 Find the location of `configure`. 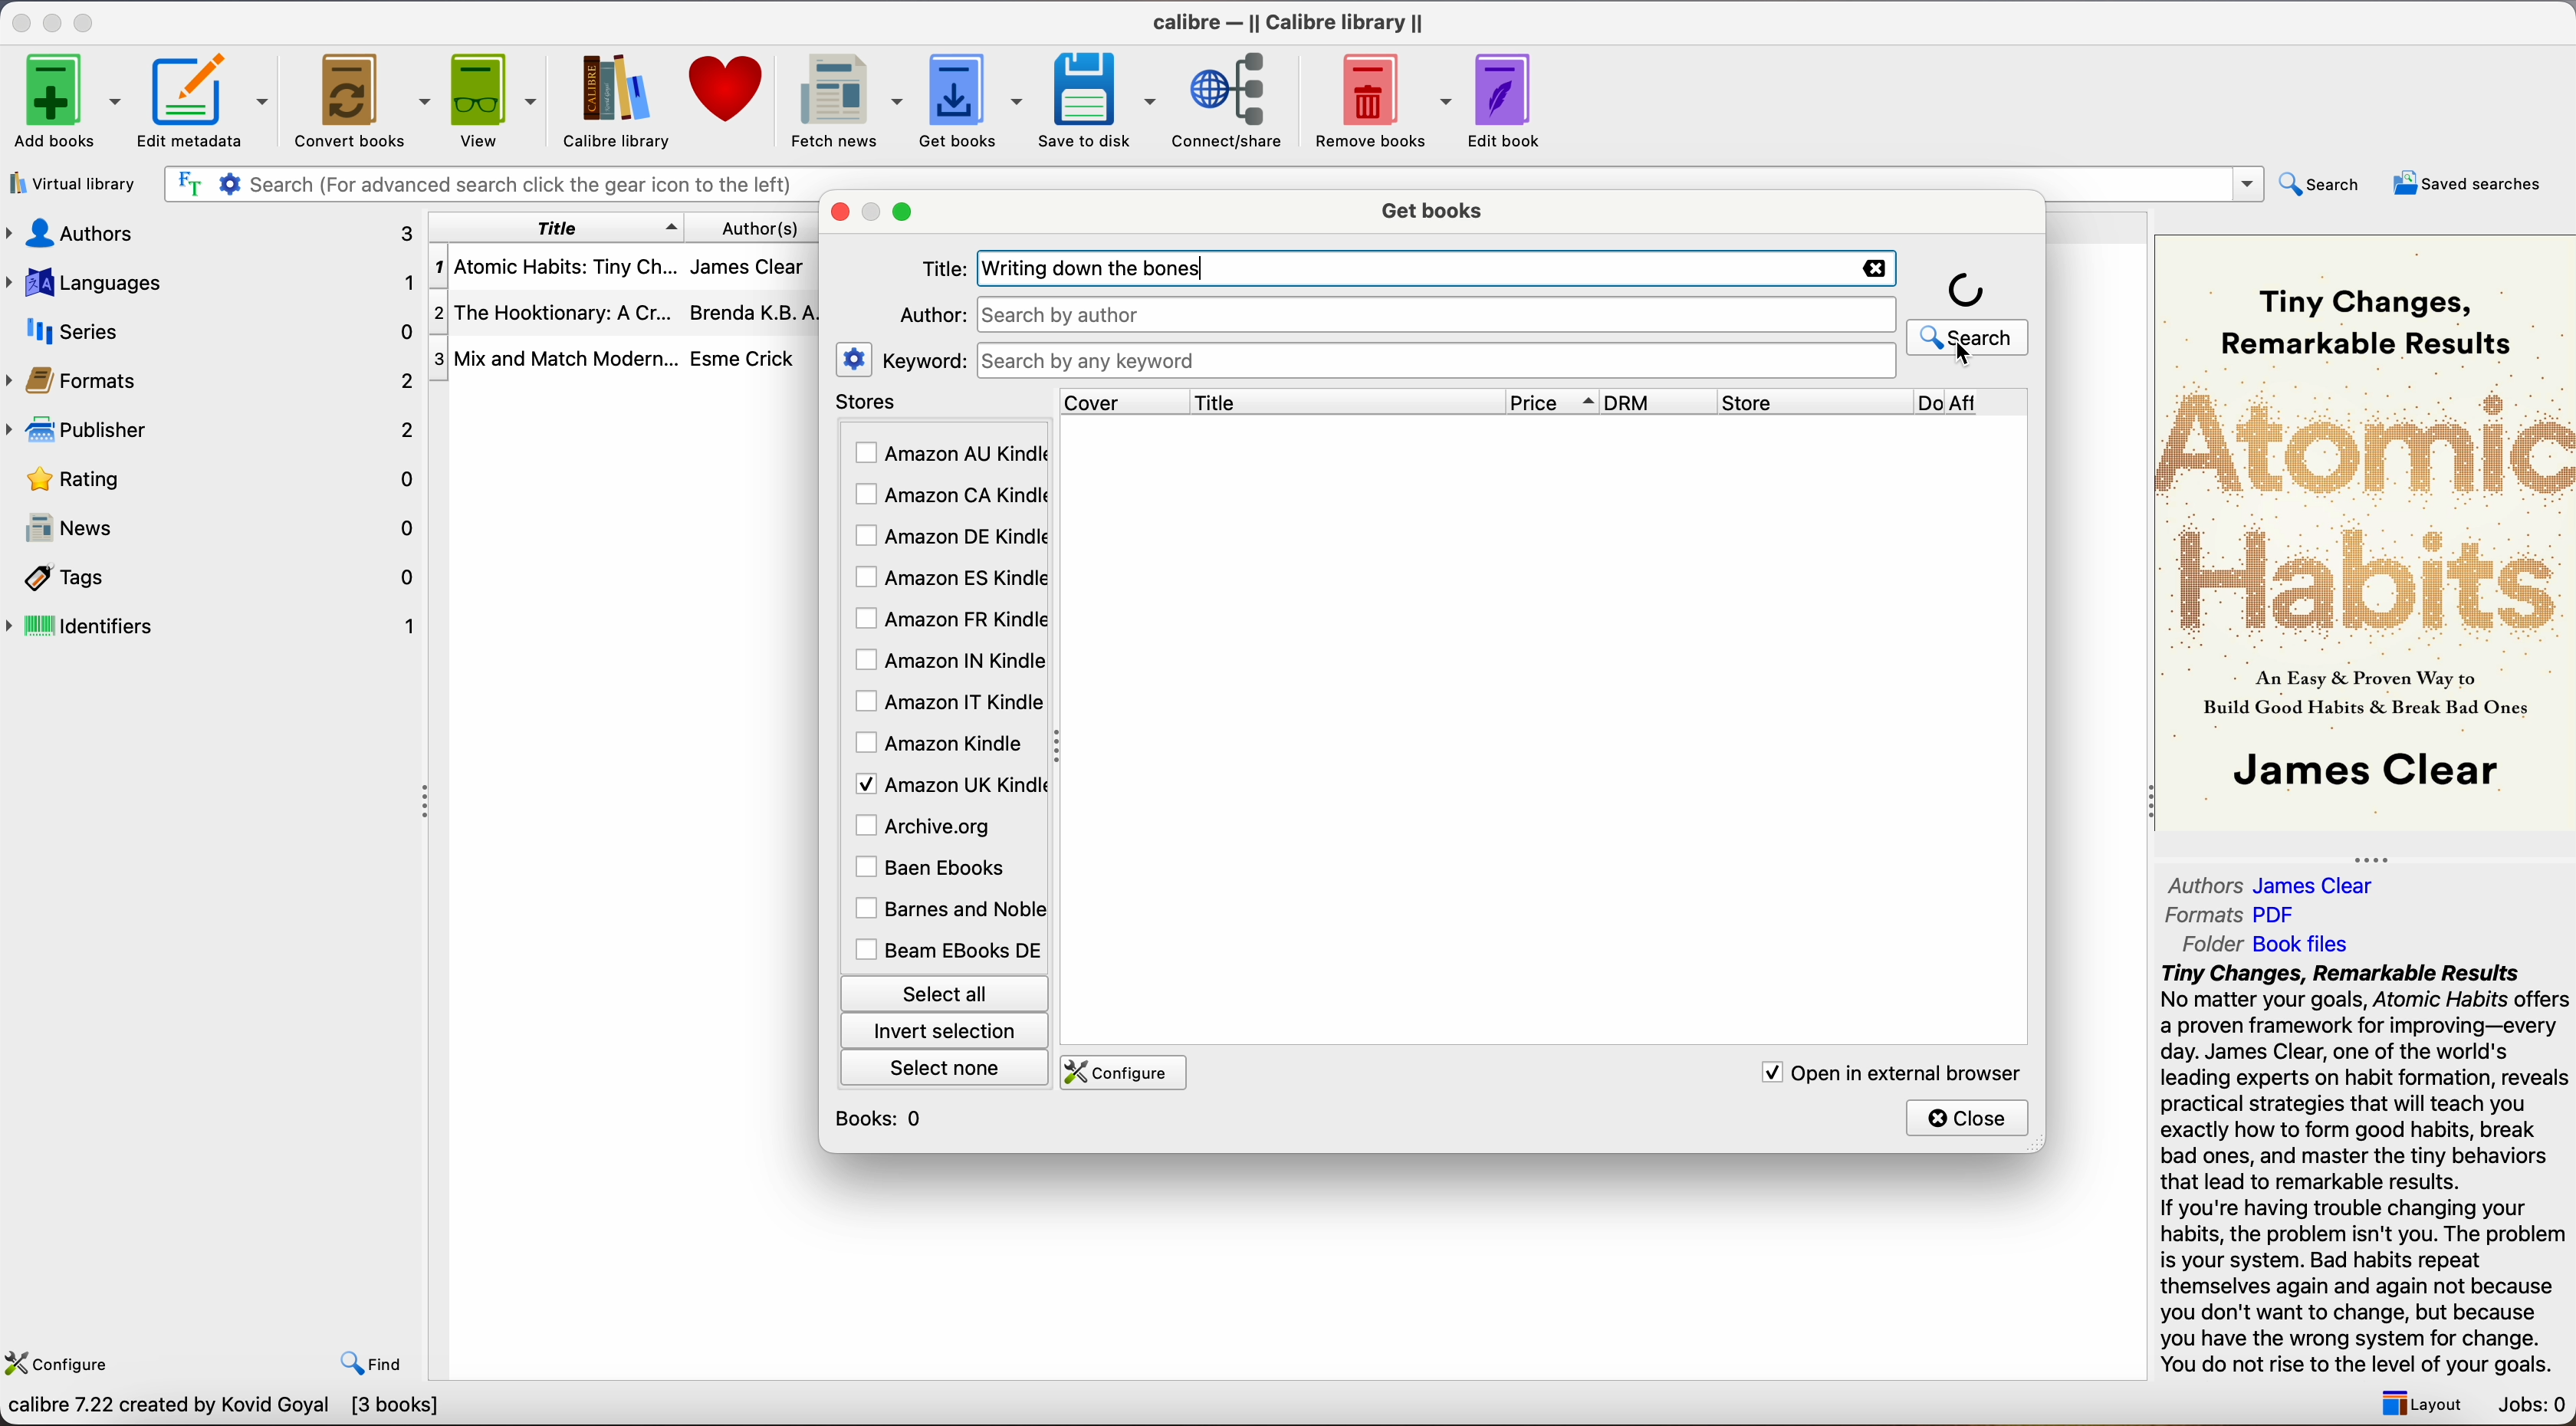

configure is located at coordinates (1119, 1073).